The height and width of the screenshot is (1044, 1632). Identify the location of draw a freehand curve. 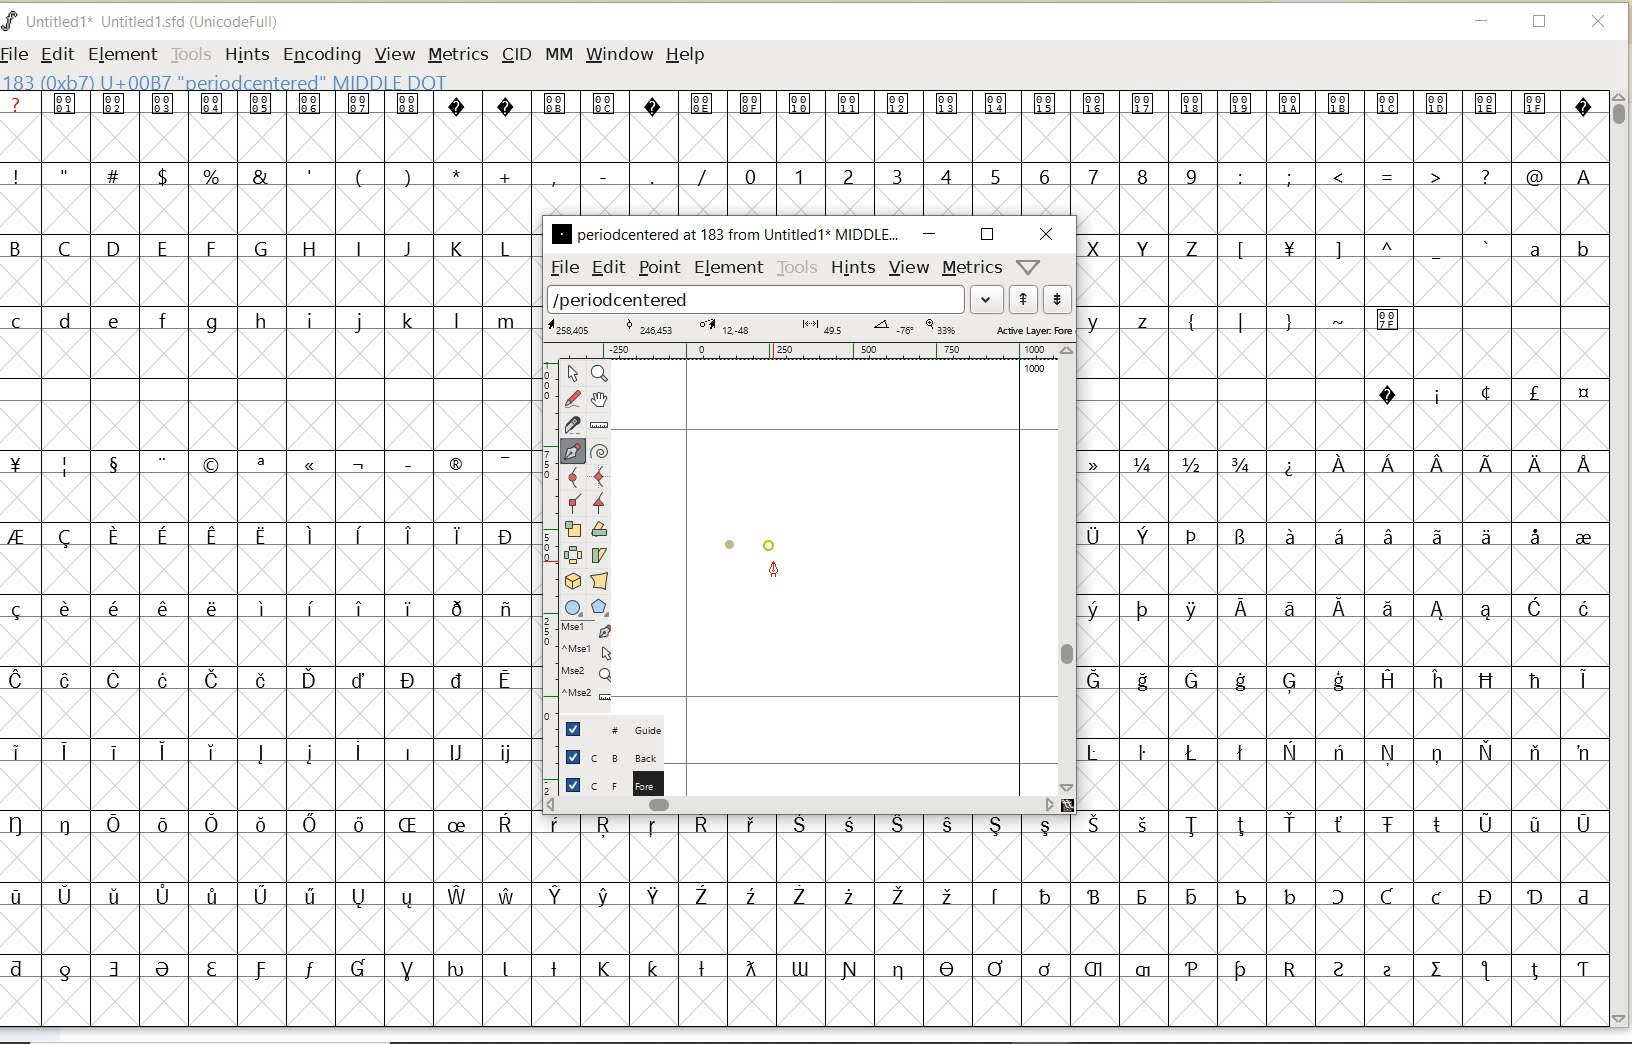
(572, 396).